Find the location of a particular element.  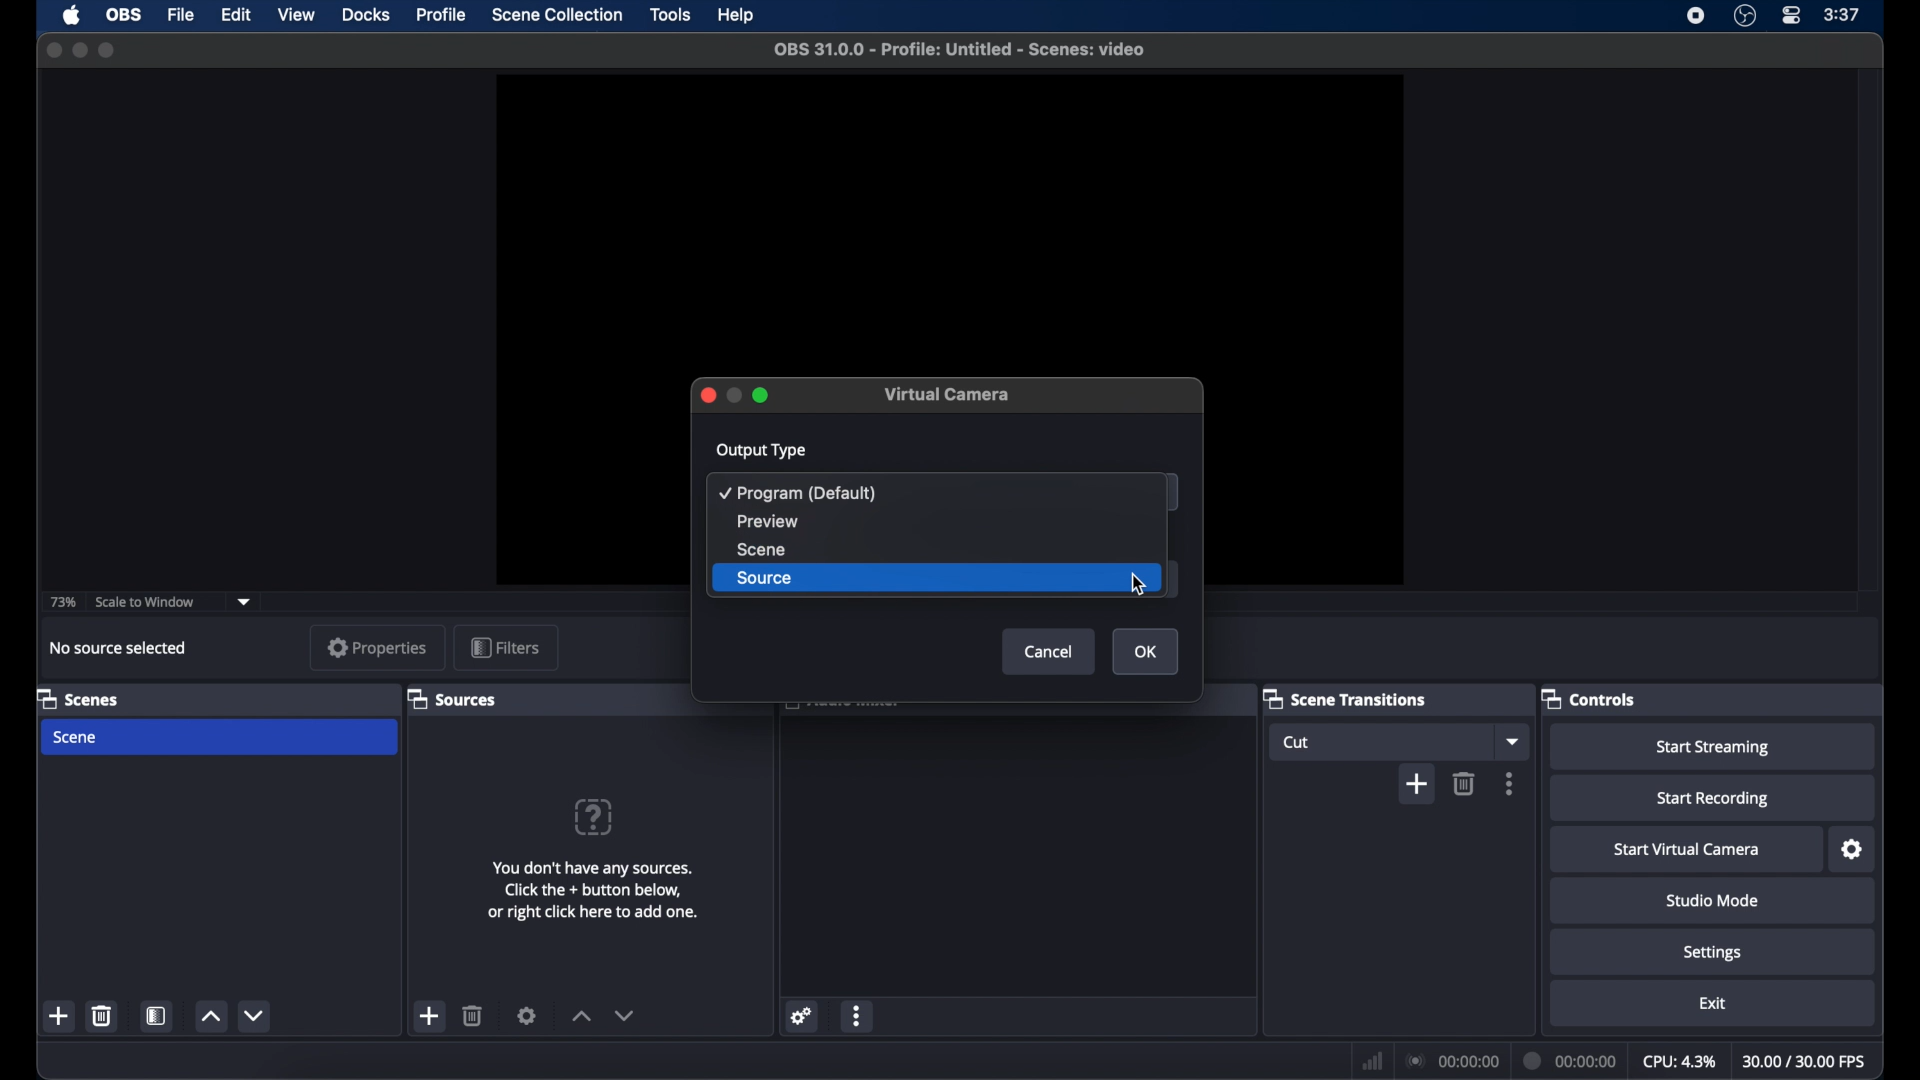

properties is located at coordinates (378, 647).